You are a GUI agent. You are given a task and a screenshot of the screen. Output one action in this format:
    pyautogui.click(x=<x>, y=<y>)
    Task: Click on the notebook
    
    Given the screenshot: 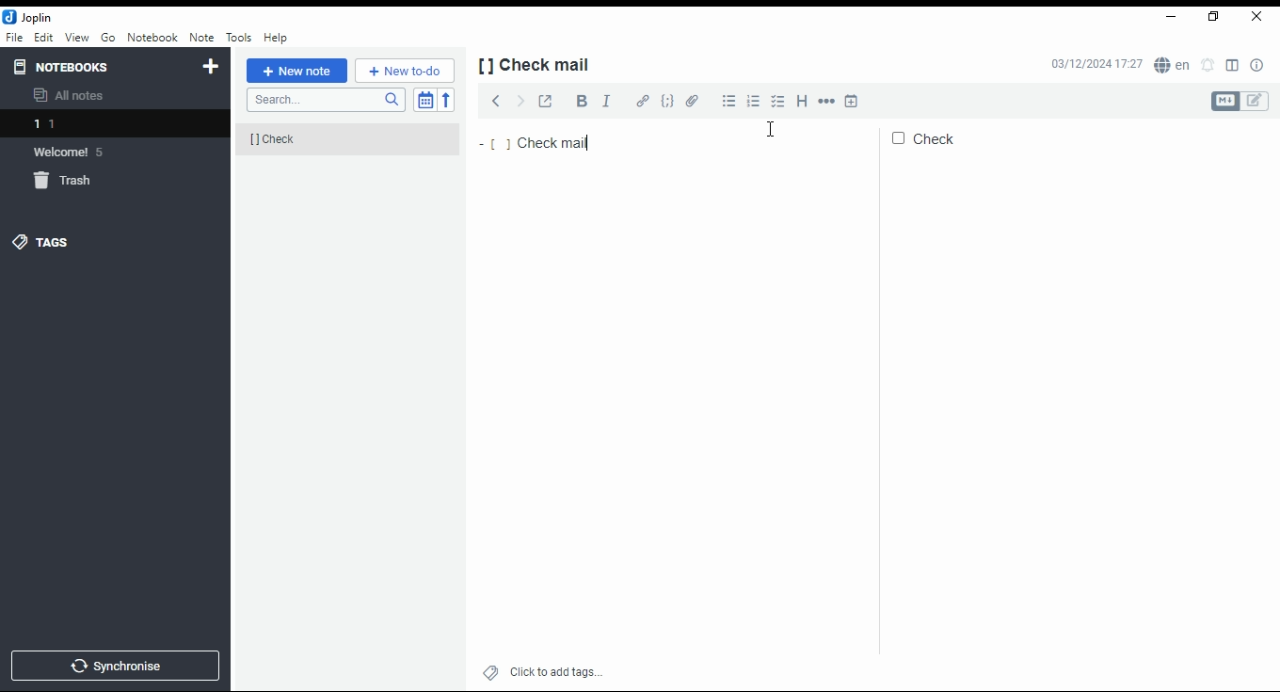 What is the action you would take?
    pyautogui.click(x=153, y=37)
    